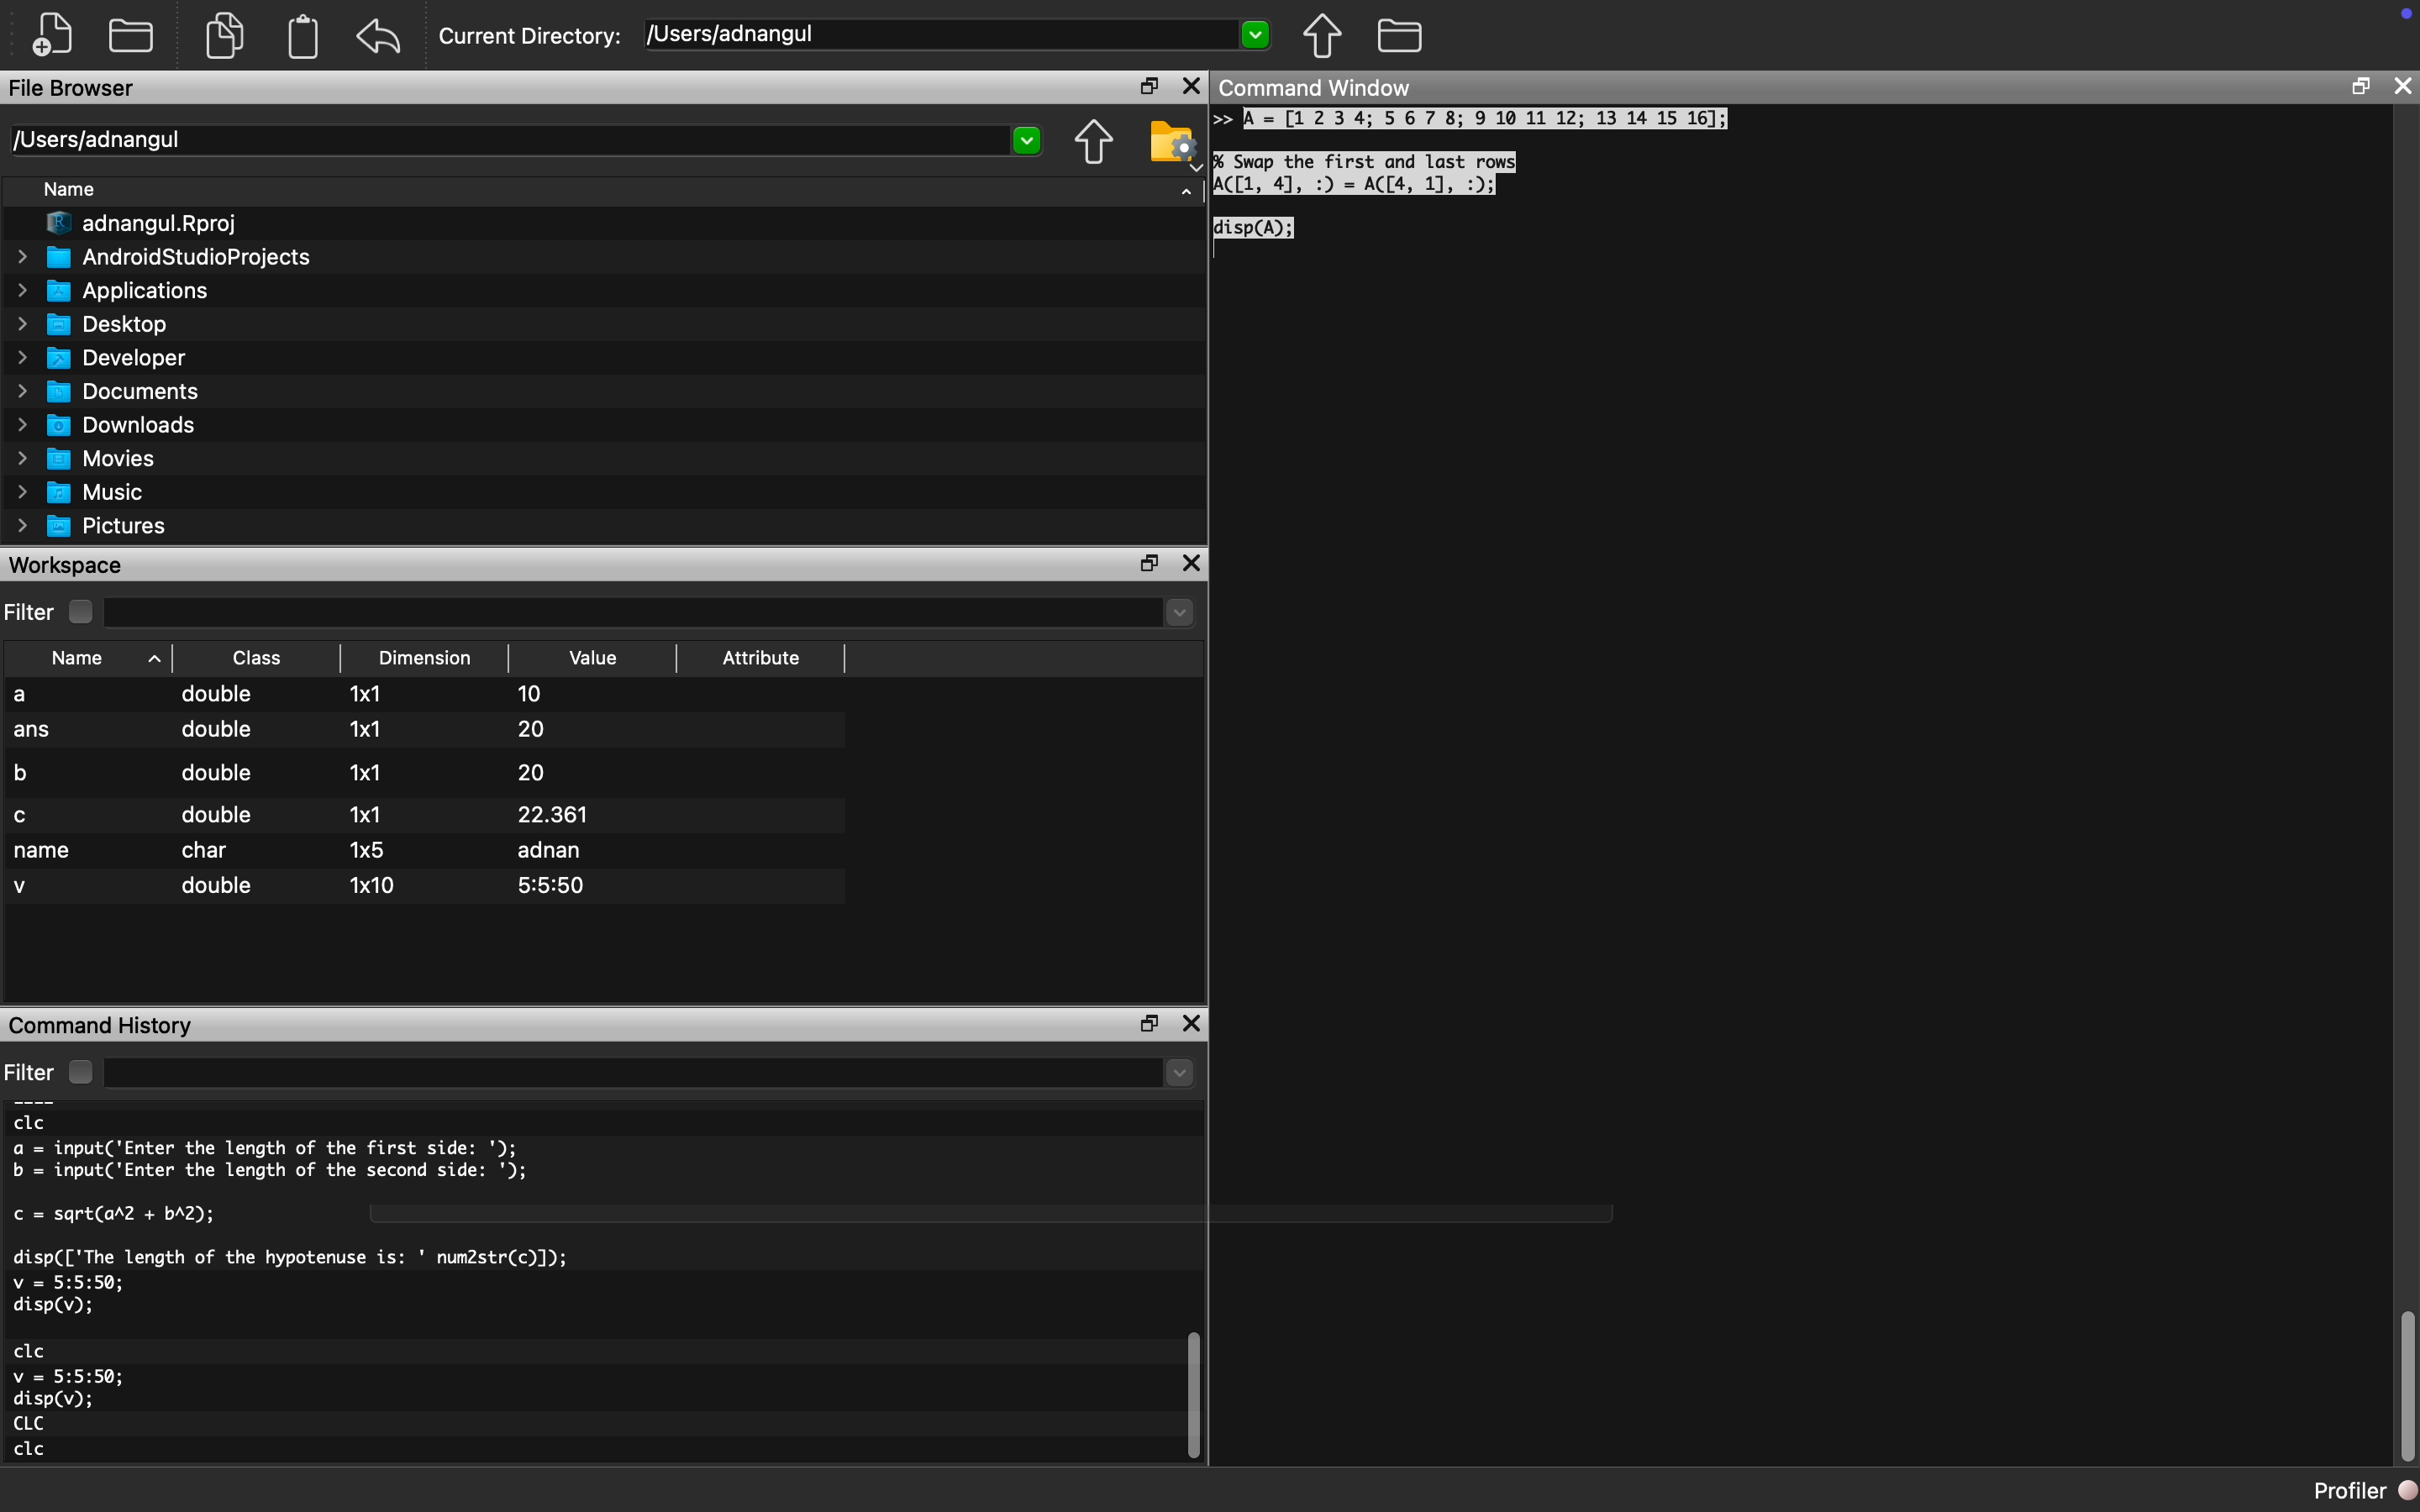  I want to click on Dimension, so click(426, 656).